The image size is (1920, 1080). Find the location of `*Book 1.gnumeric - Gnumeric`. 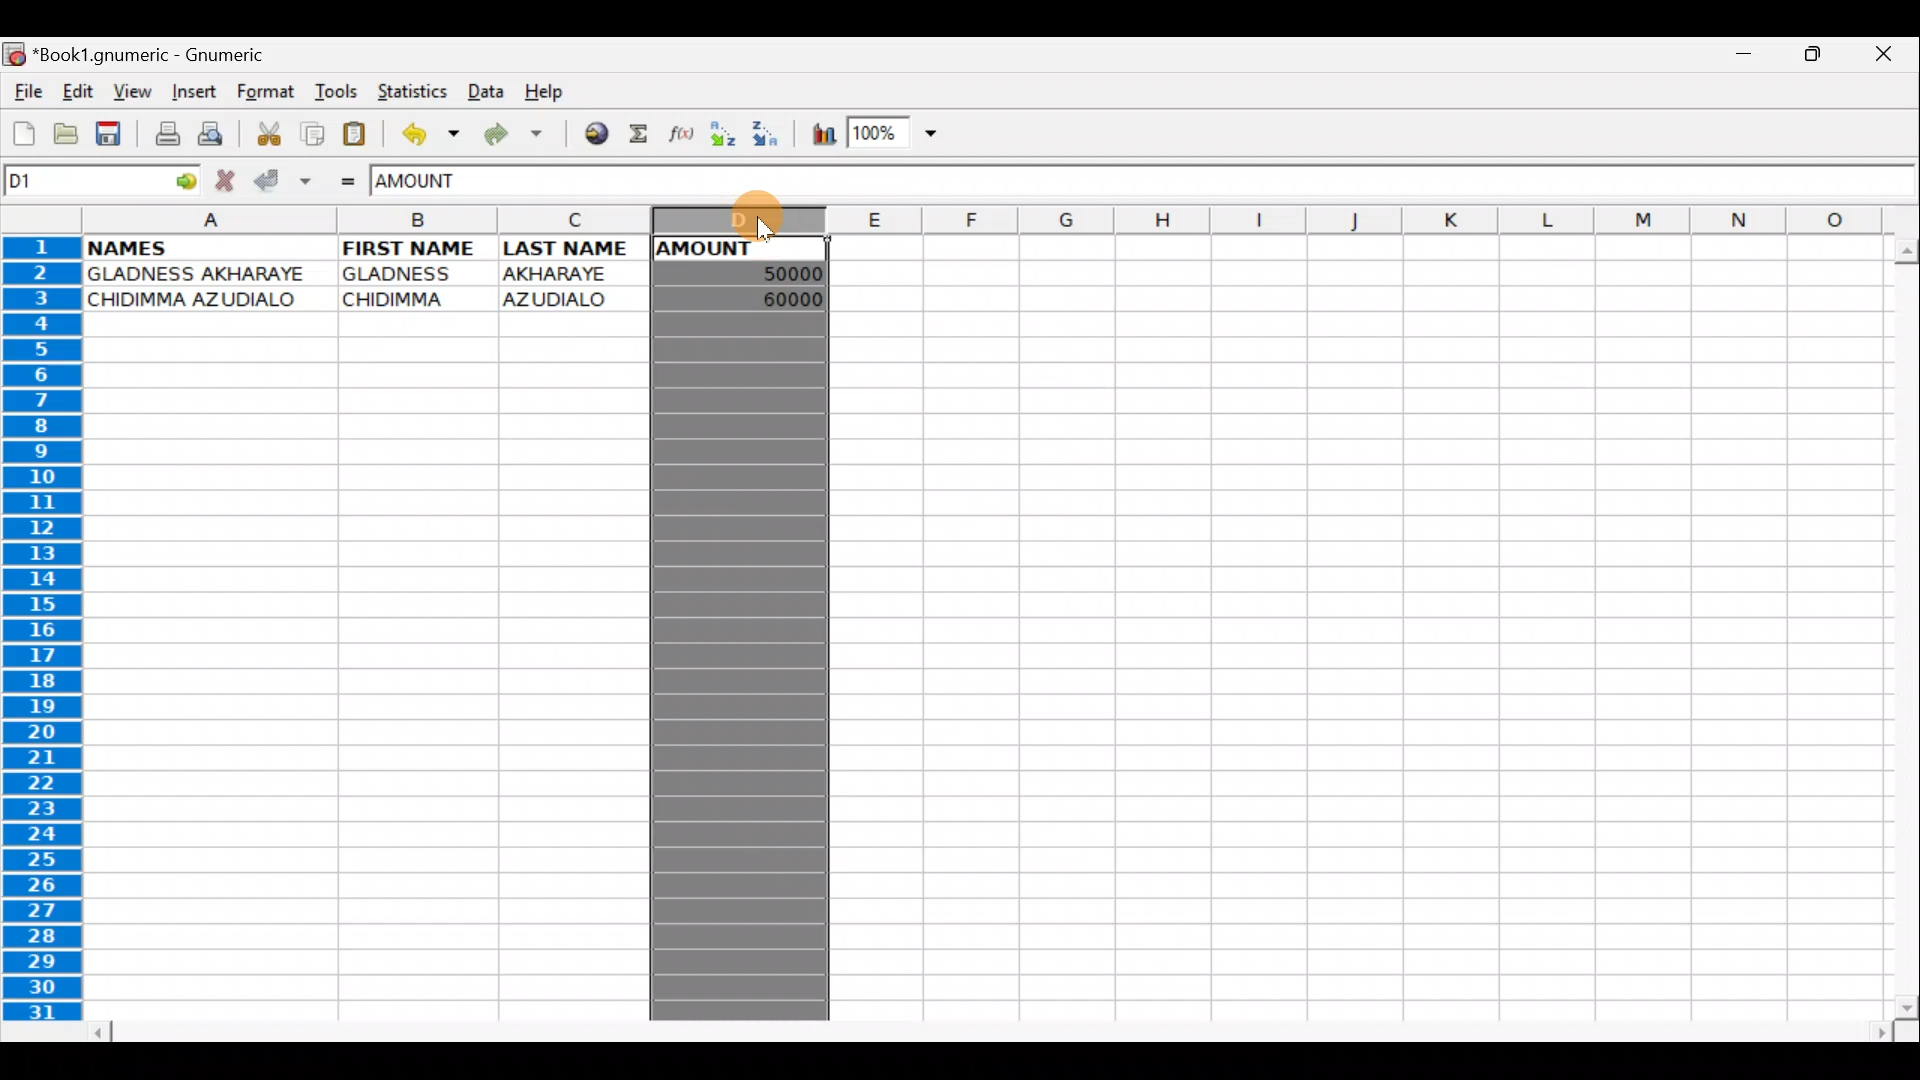

*Book 1.gnumeric - Gnumeric is located at coordinates (163, 57).